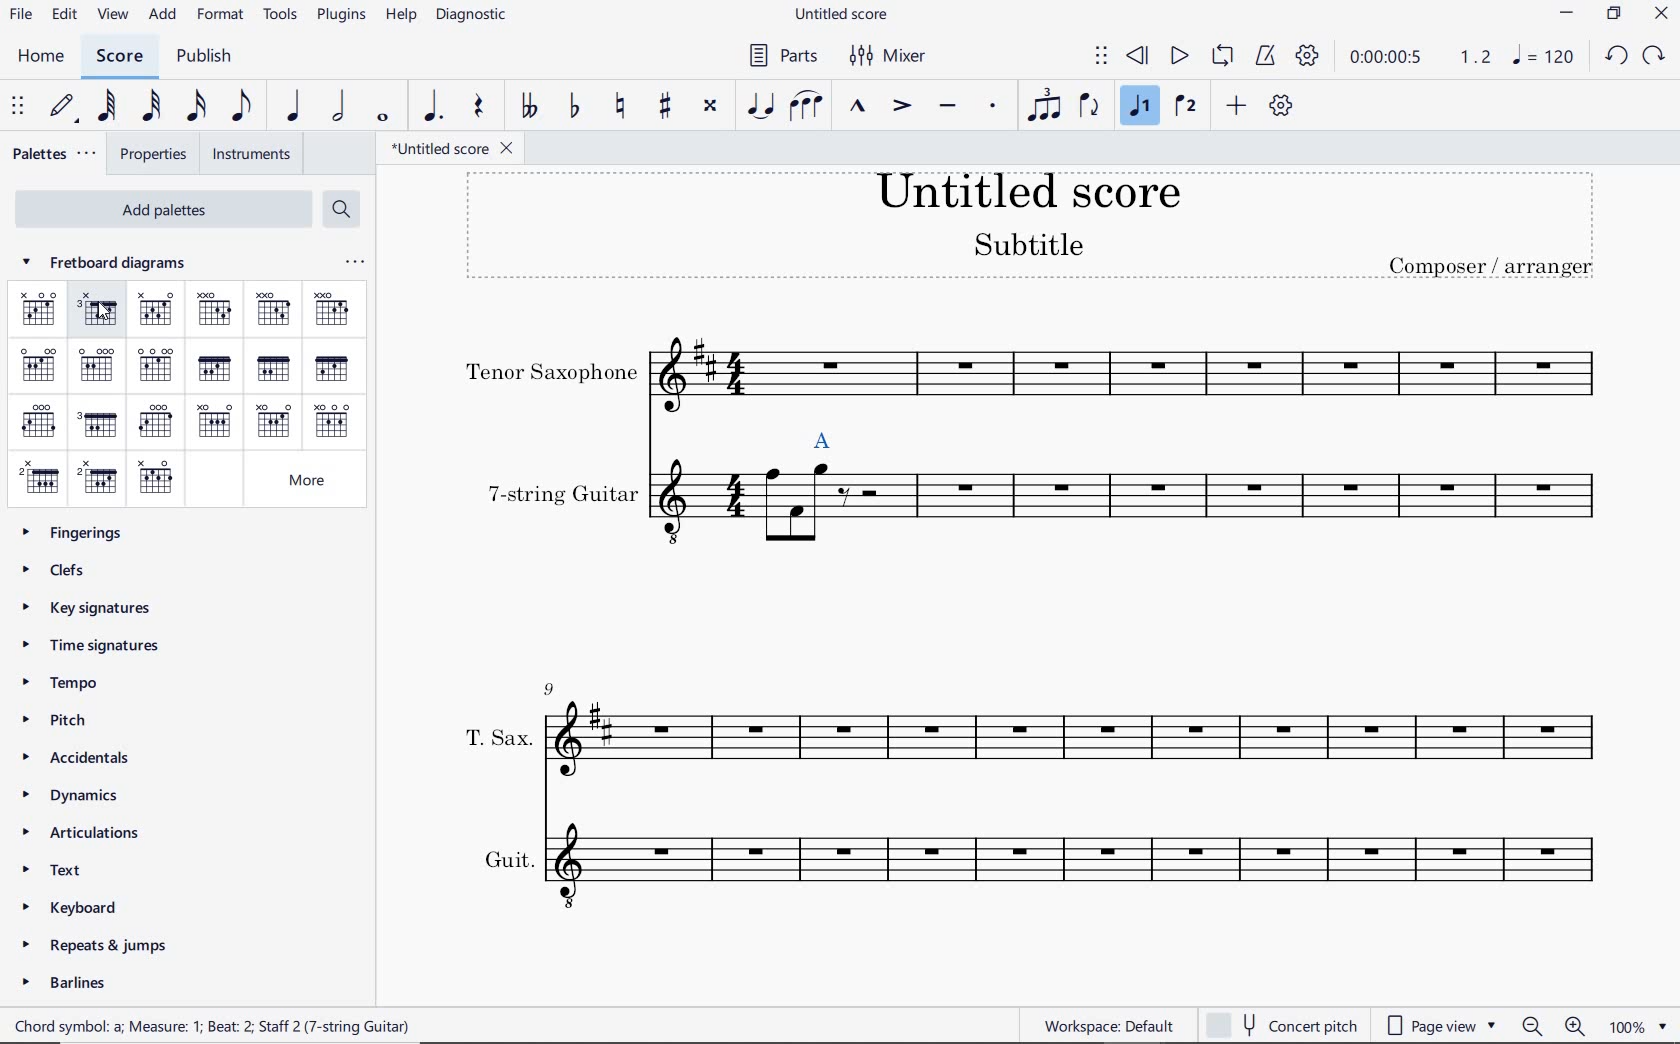  Describe the element at coordinates (1654, 58) in the screenshot. I see `REDO` at that location.